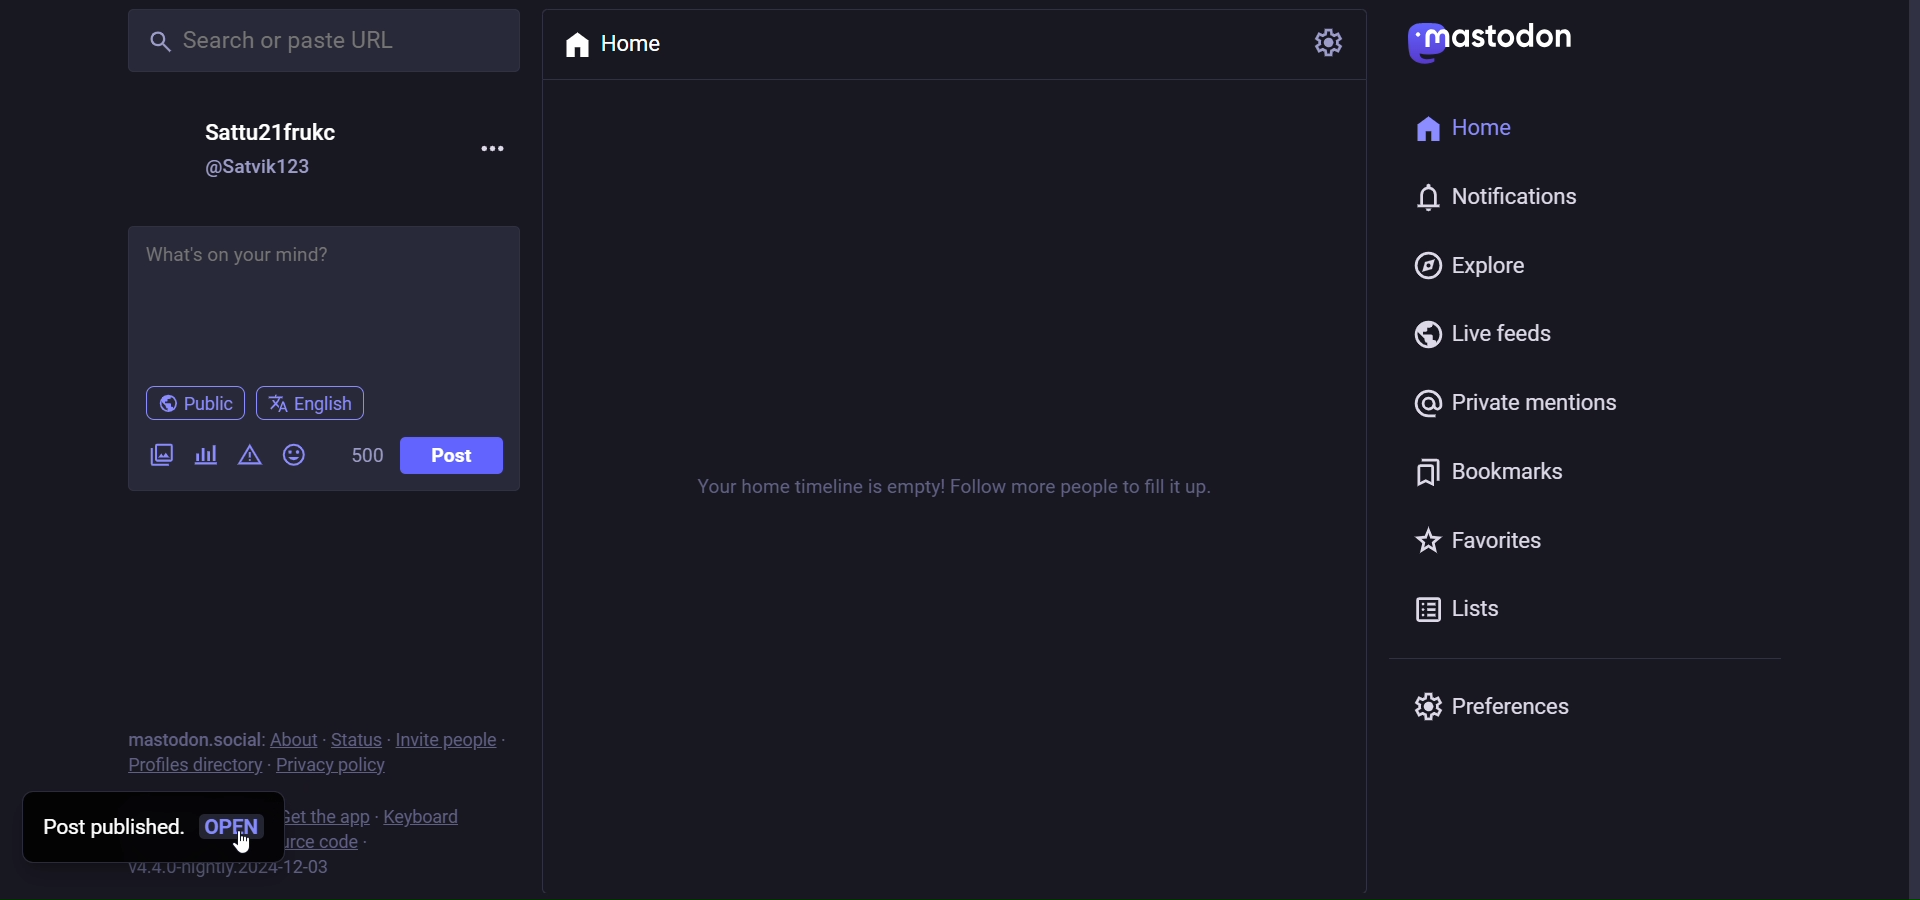 The image size is (1920, 900). Describe the element at coordinates (192, 768) in the screenshot. I see `profiles` at that location.